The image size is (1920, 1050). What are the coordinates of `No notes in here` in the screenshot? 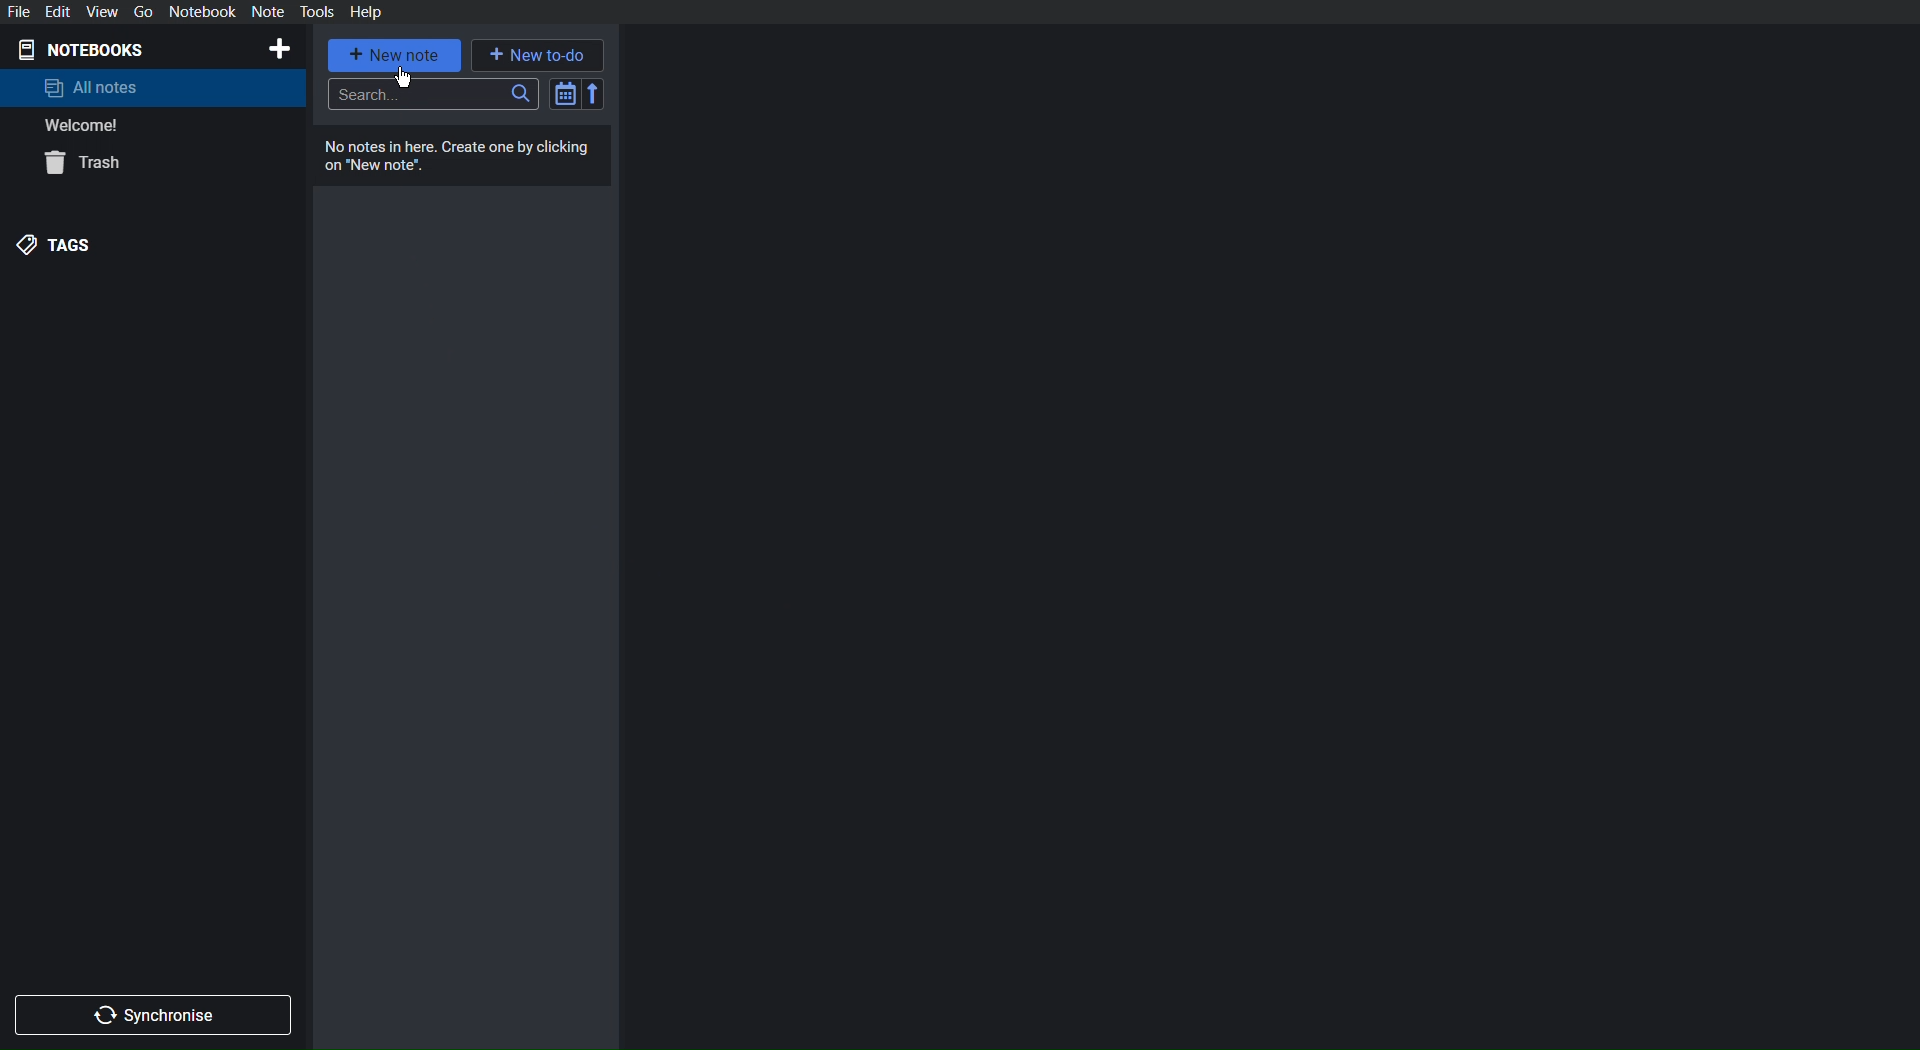 It's located at (466, 157).